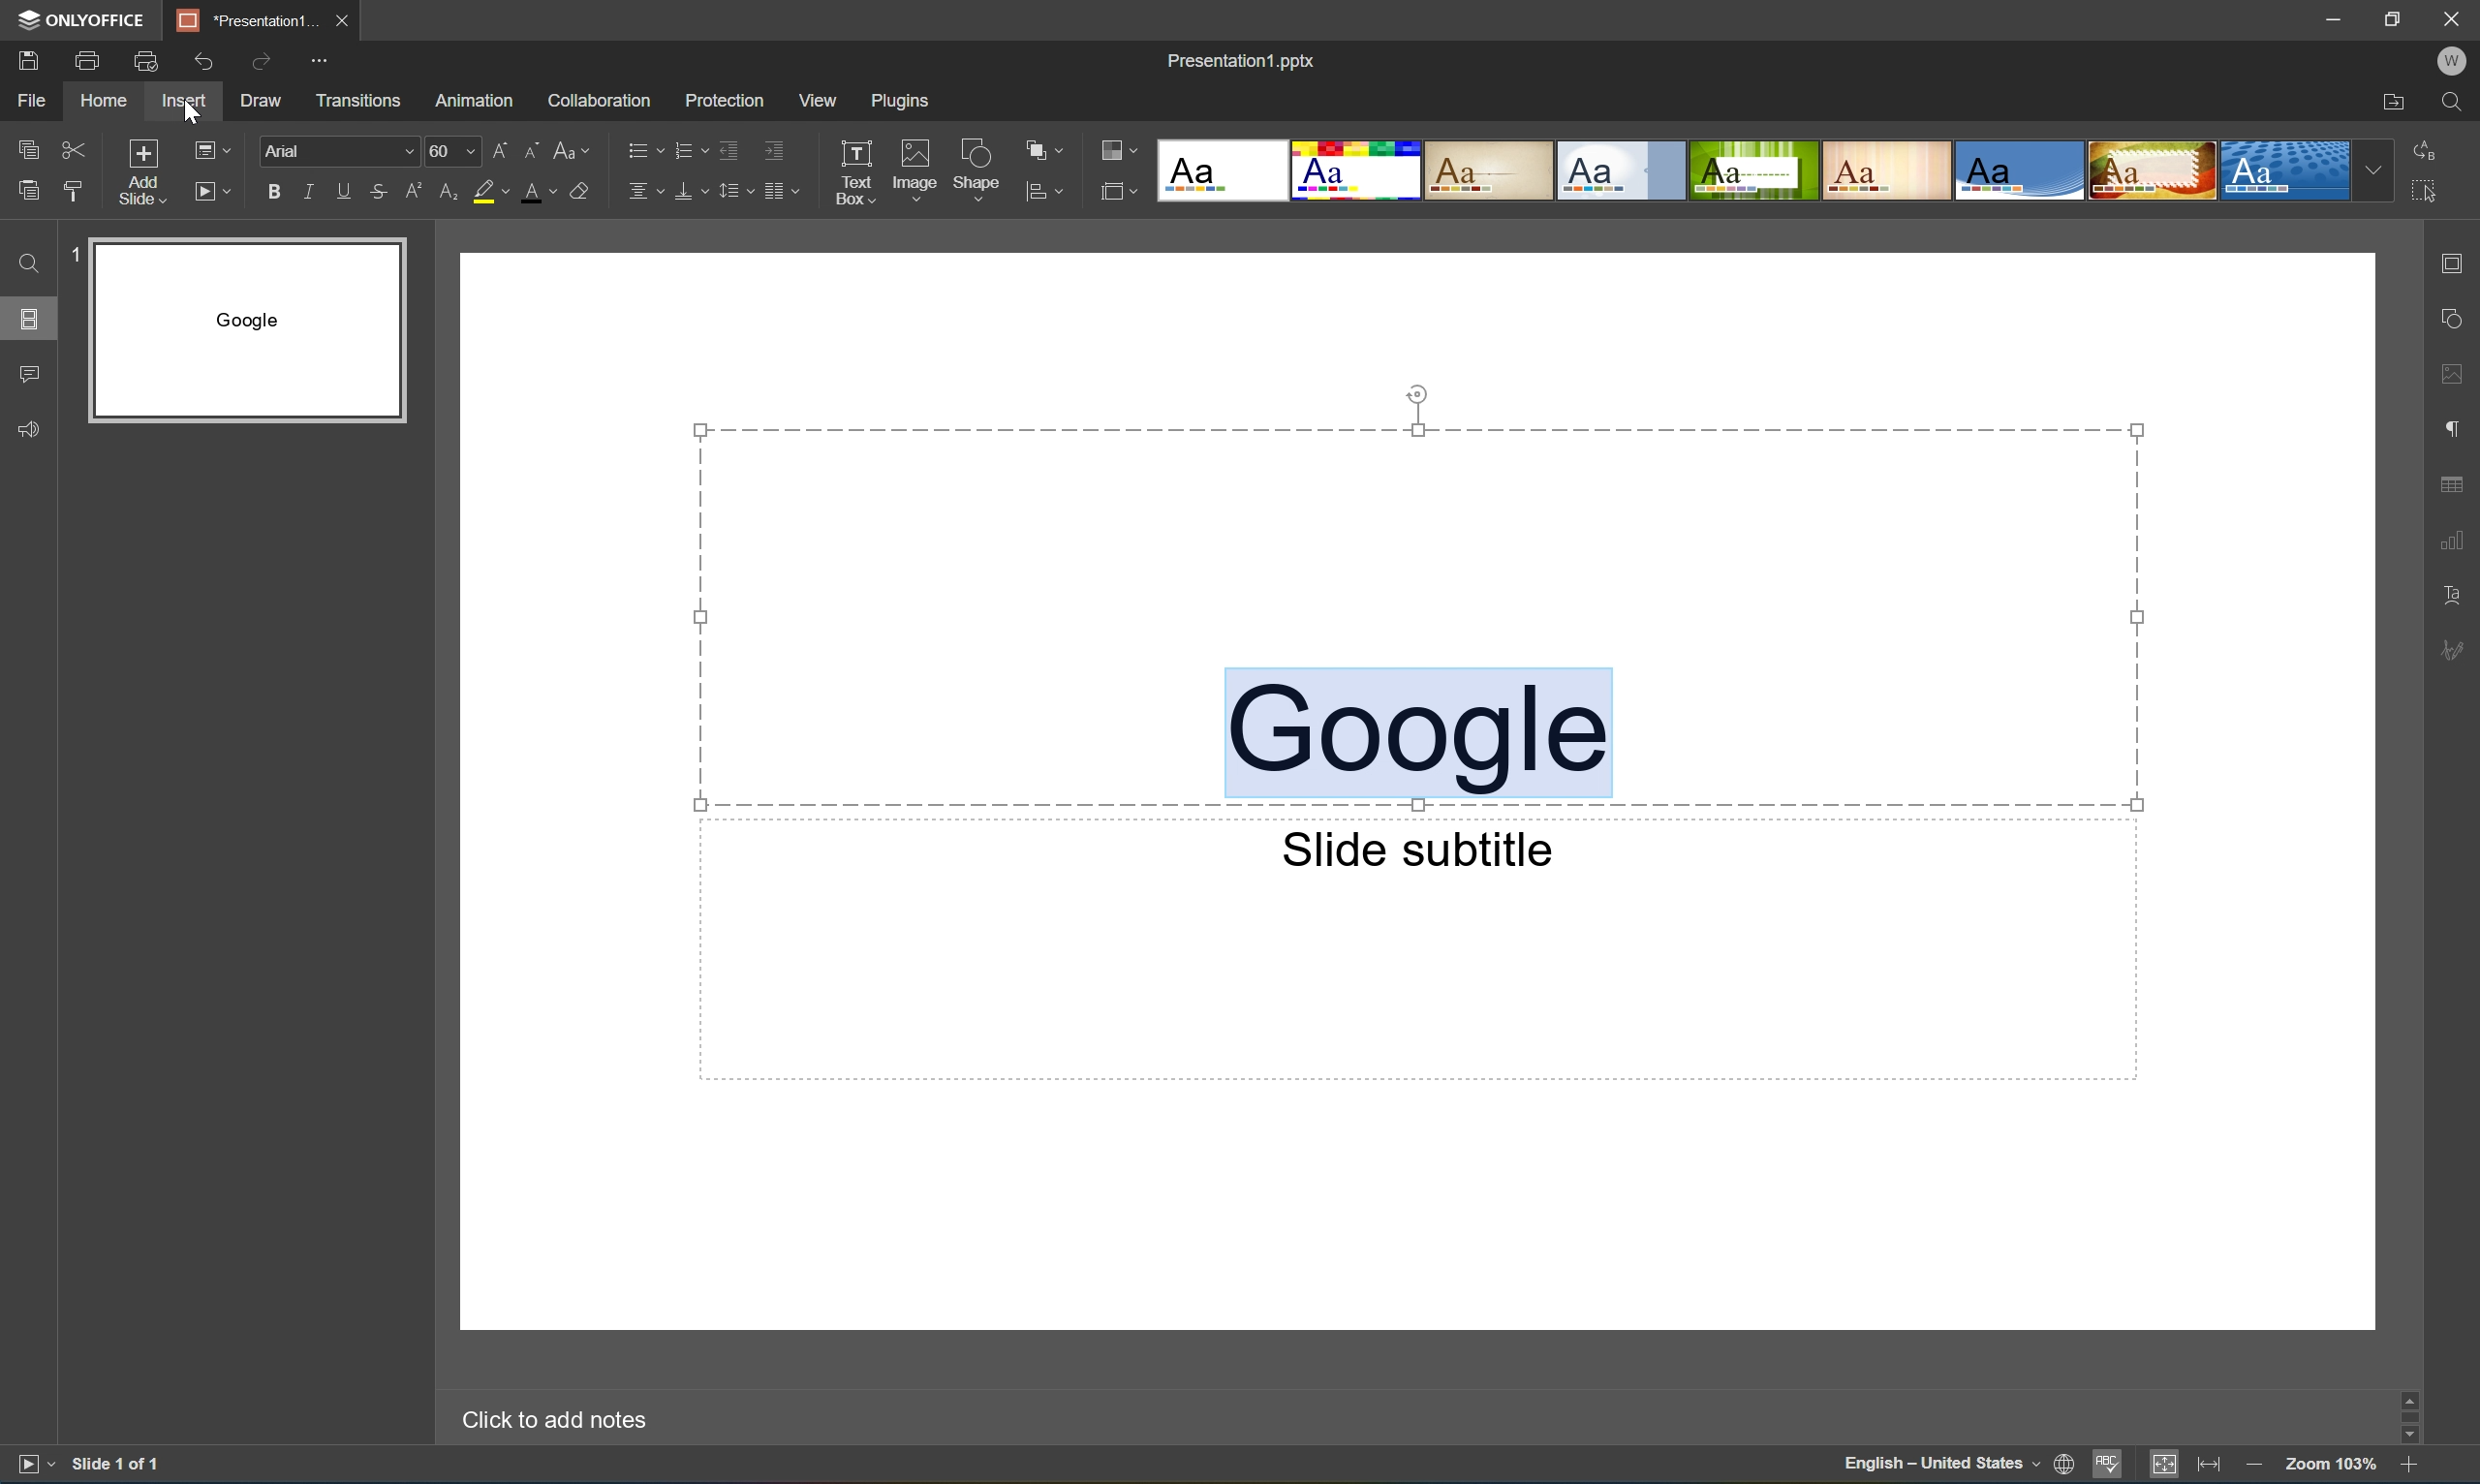  I want to click on Shape settings, so click(2455, 319).